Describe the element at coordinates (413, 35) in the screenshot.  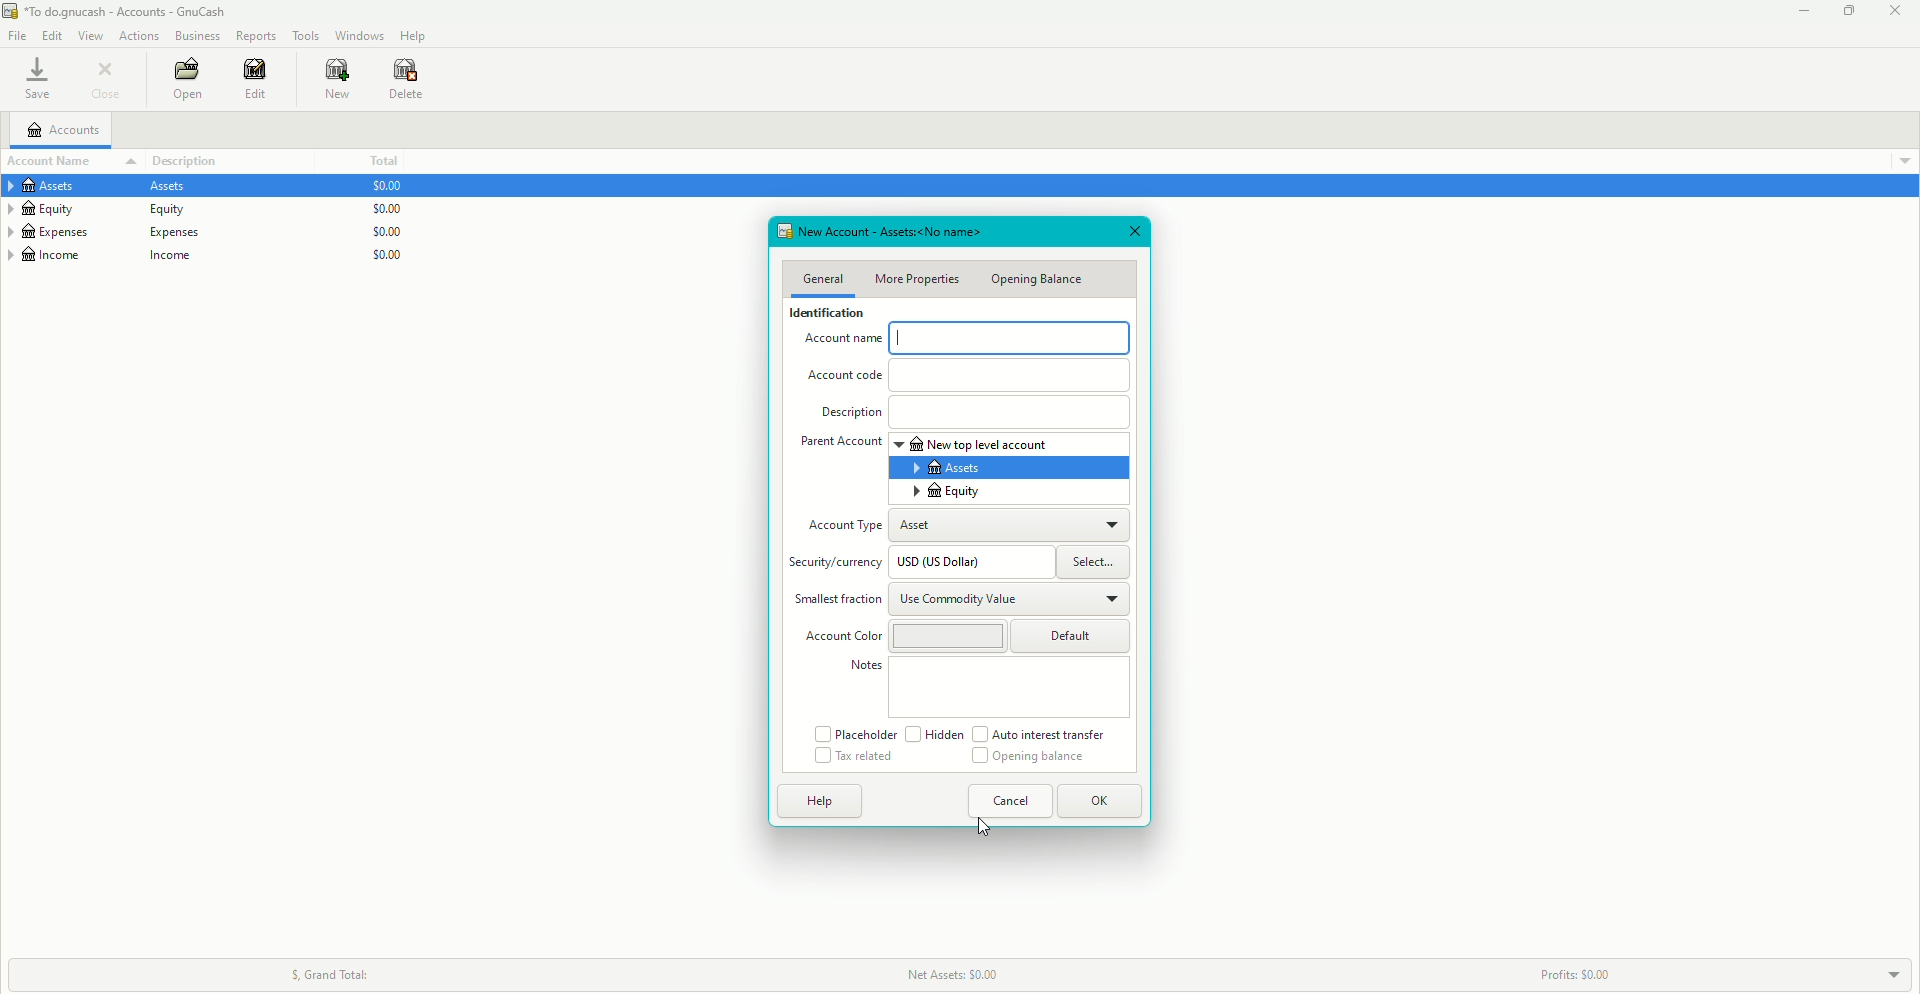
I see `Help` at that location.